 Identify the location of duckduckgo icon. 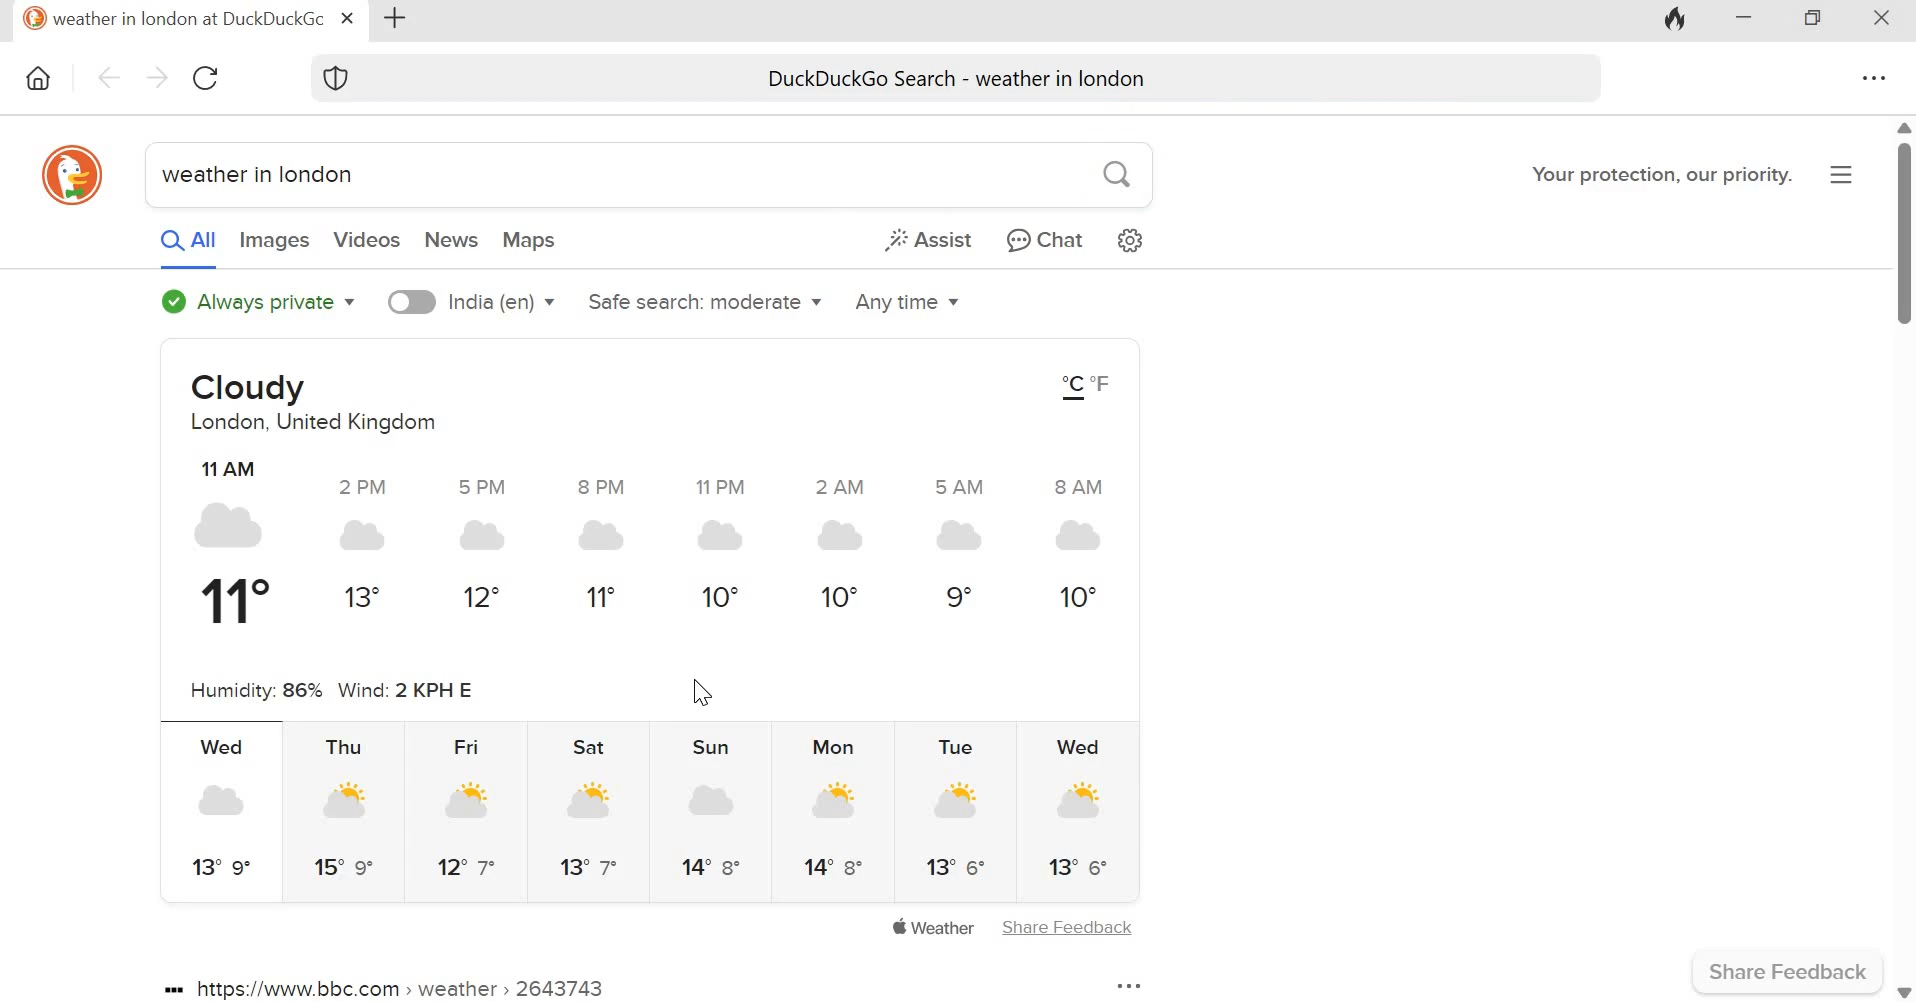
(72, 175).